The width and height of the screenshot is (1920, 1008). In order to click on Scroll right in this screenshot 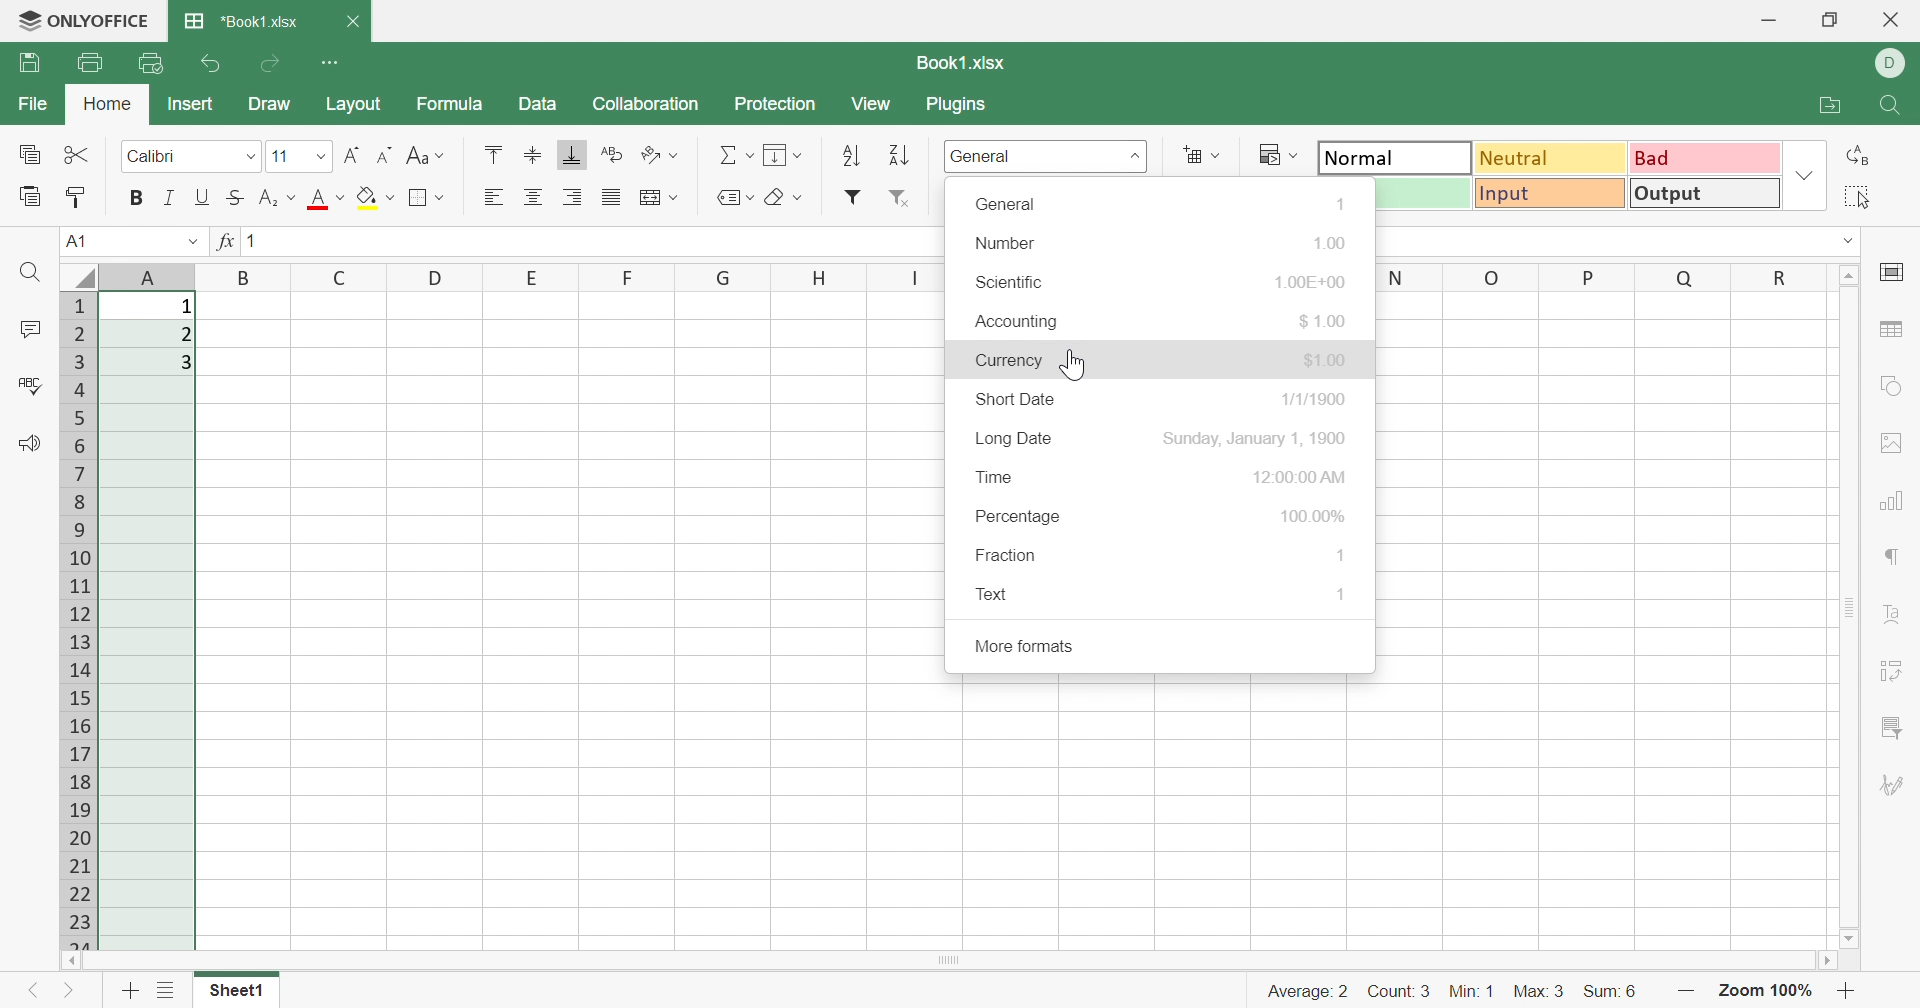, I will do `click(1830, 963)`.